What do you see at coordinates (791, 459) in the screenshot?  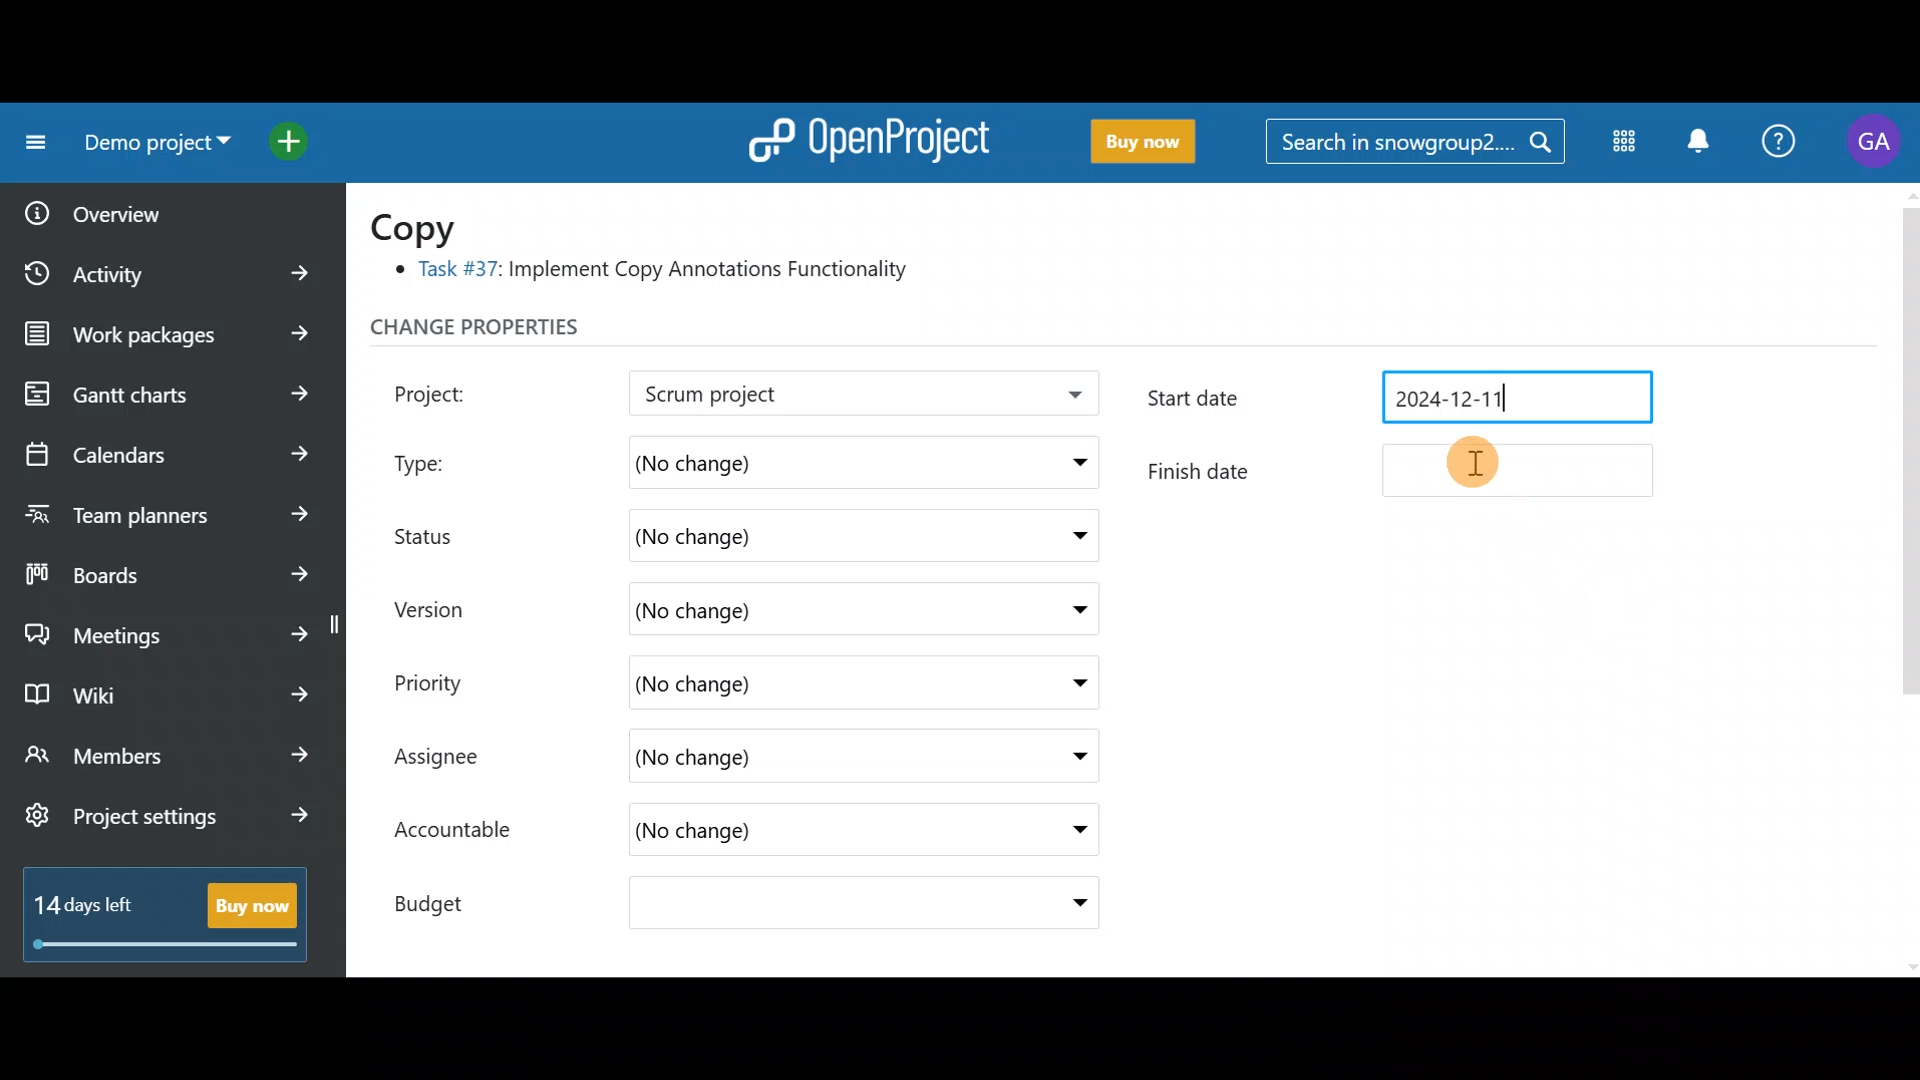 I see `(No change)` at bounding box center [791, 459].